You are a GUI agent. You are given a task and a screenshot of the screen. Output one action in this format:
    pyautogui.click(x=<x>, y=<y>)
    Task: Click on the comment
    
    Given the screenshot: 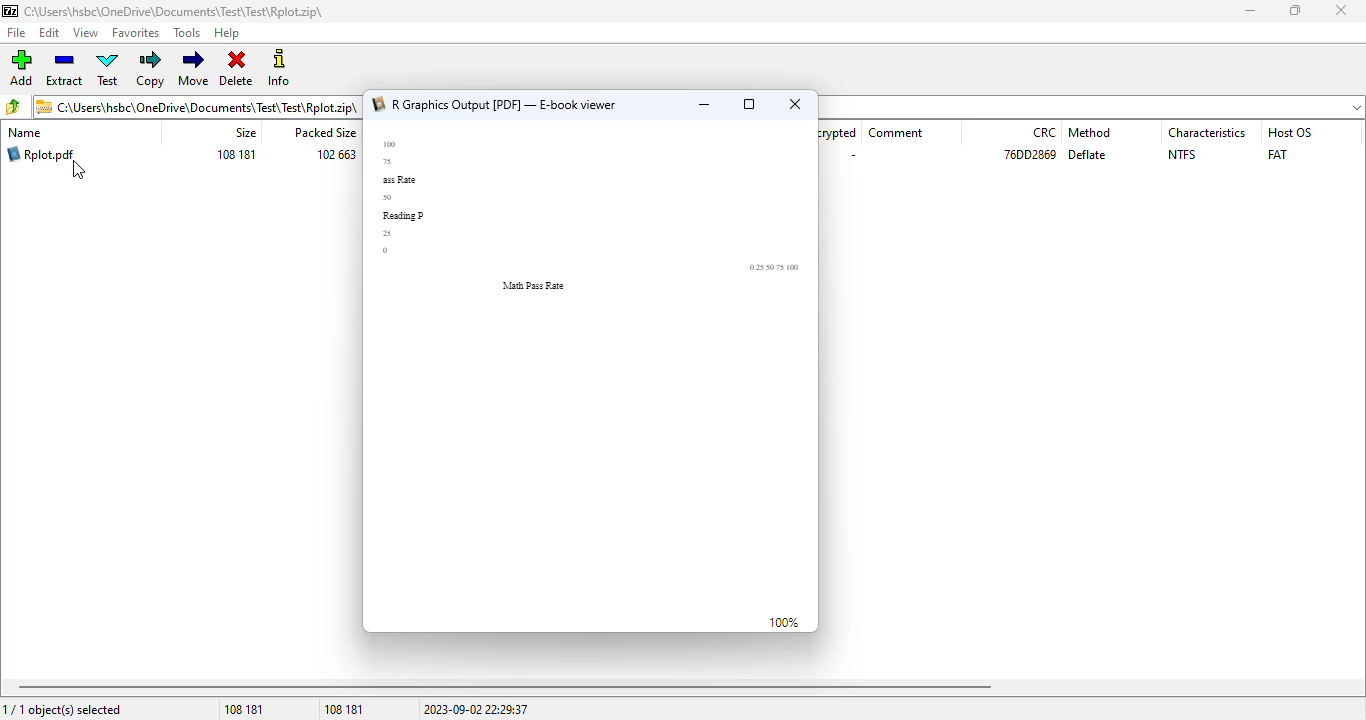 What is the action you would take?
    pyautogui.click(x=897, y=133)
    